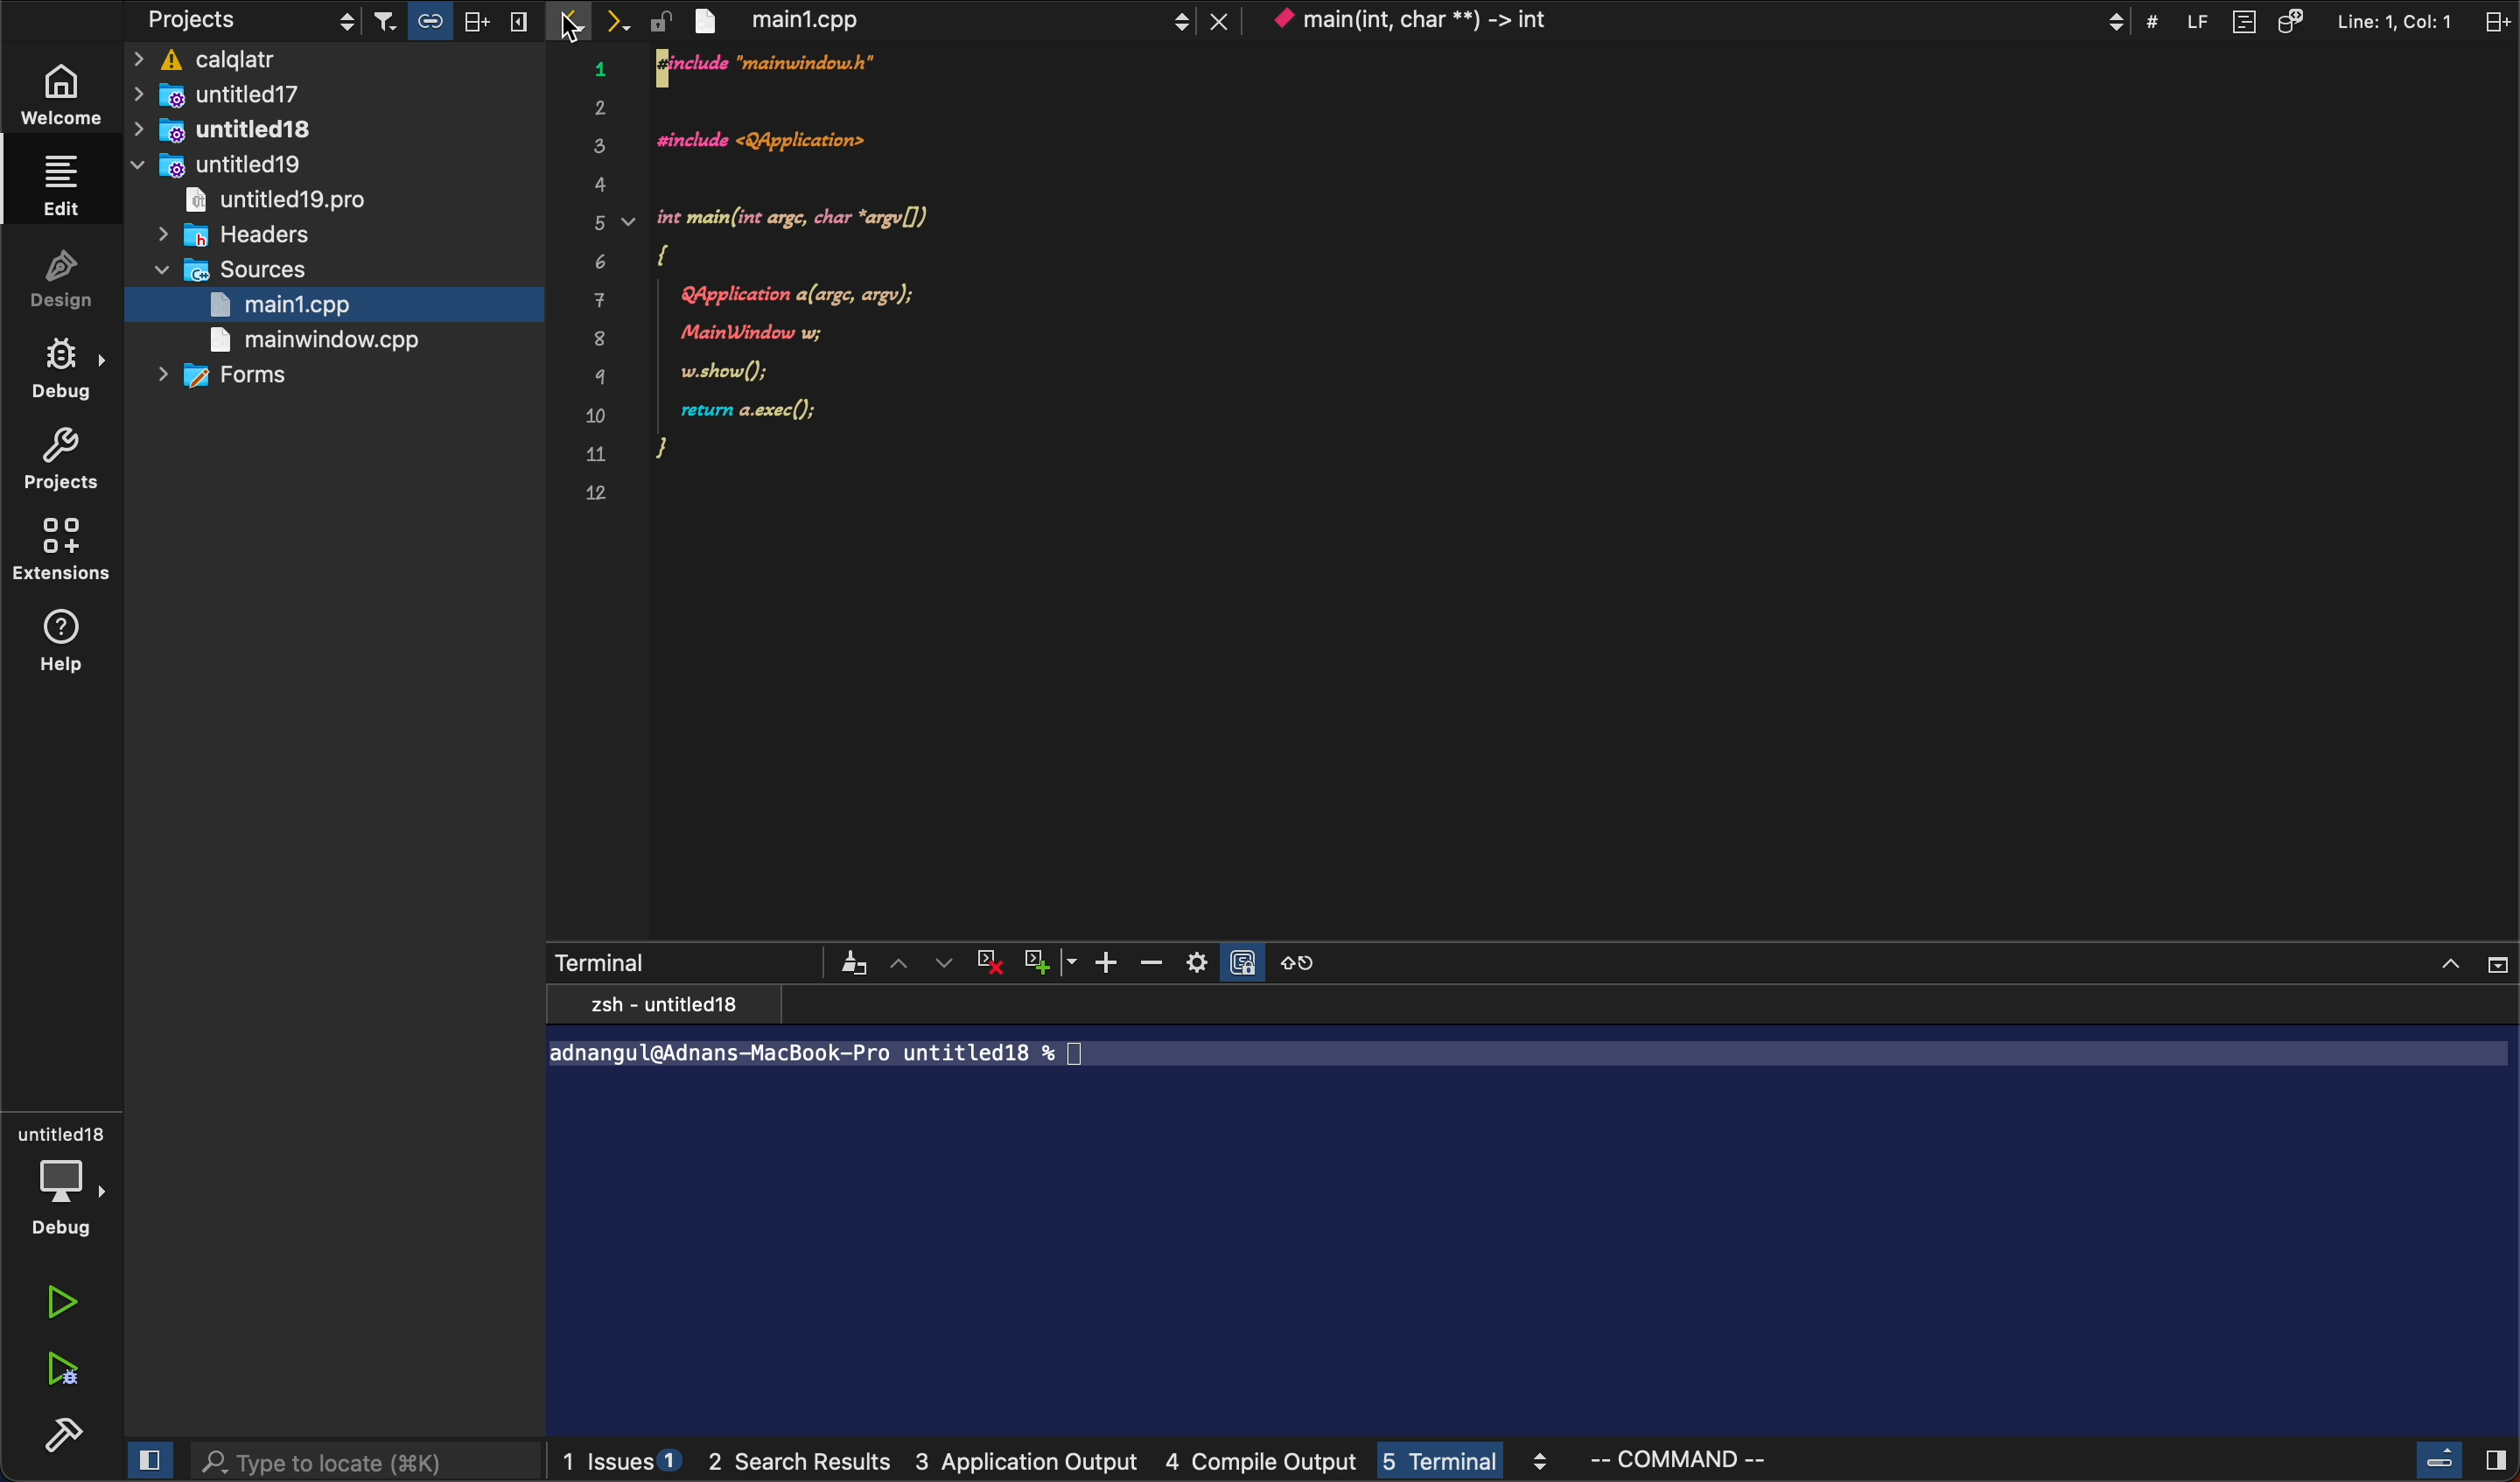 This screenshot has height=1482, width=2520. I want to click on  backward arrows, so click(572, 22).